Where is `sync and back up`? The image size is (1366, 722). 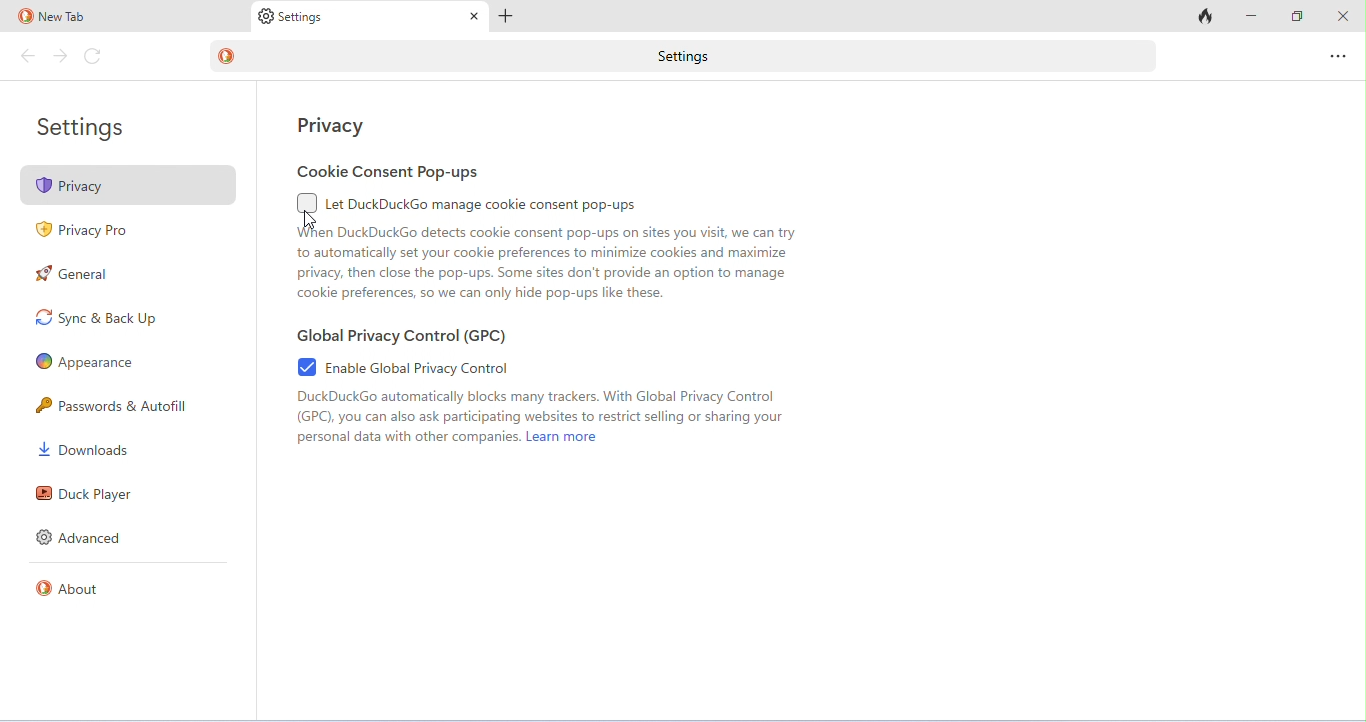 sync and back up is located at coordinates (95, 318).